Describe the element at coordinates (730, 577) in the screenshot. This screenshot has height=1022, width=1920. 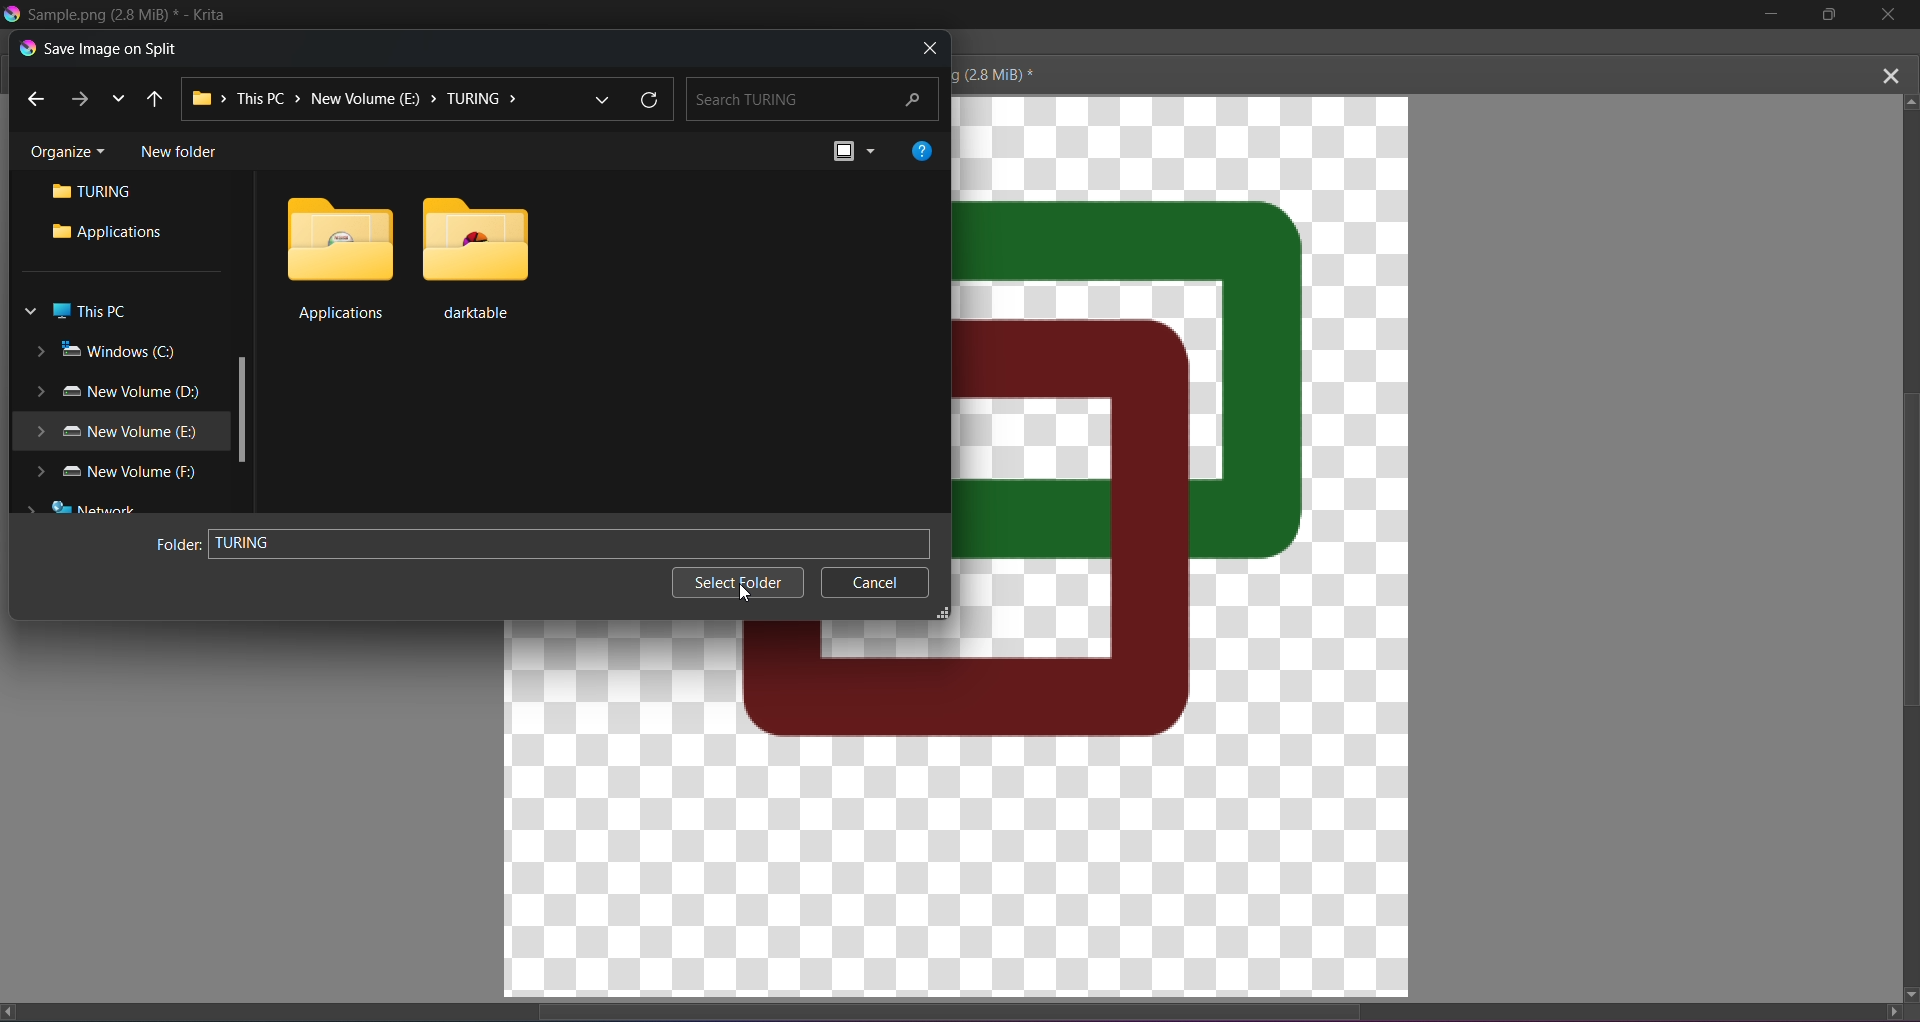
I see `Select folder` at that location.